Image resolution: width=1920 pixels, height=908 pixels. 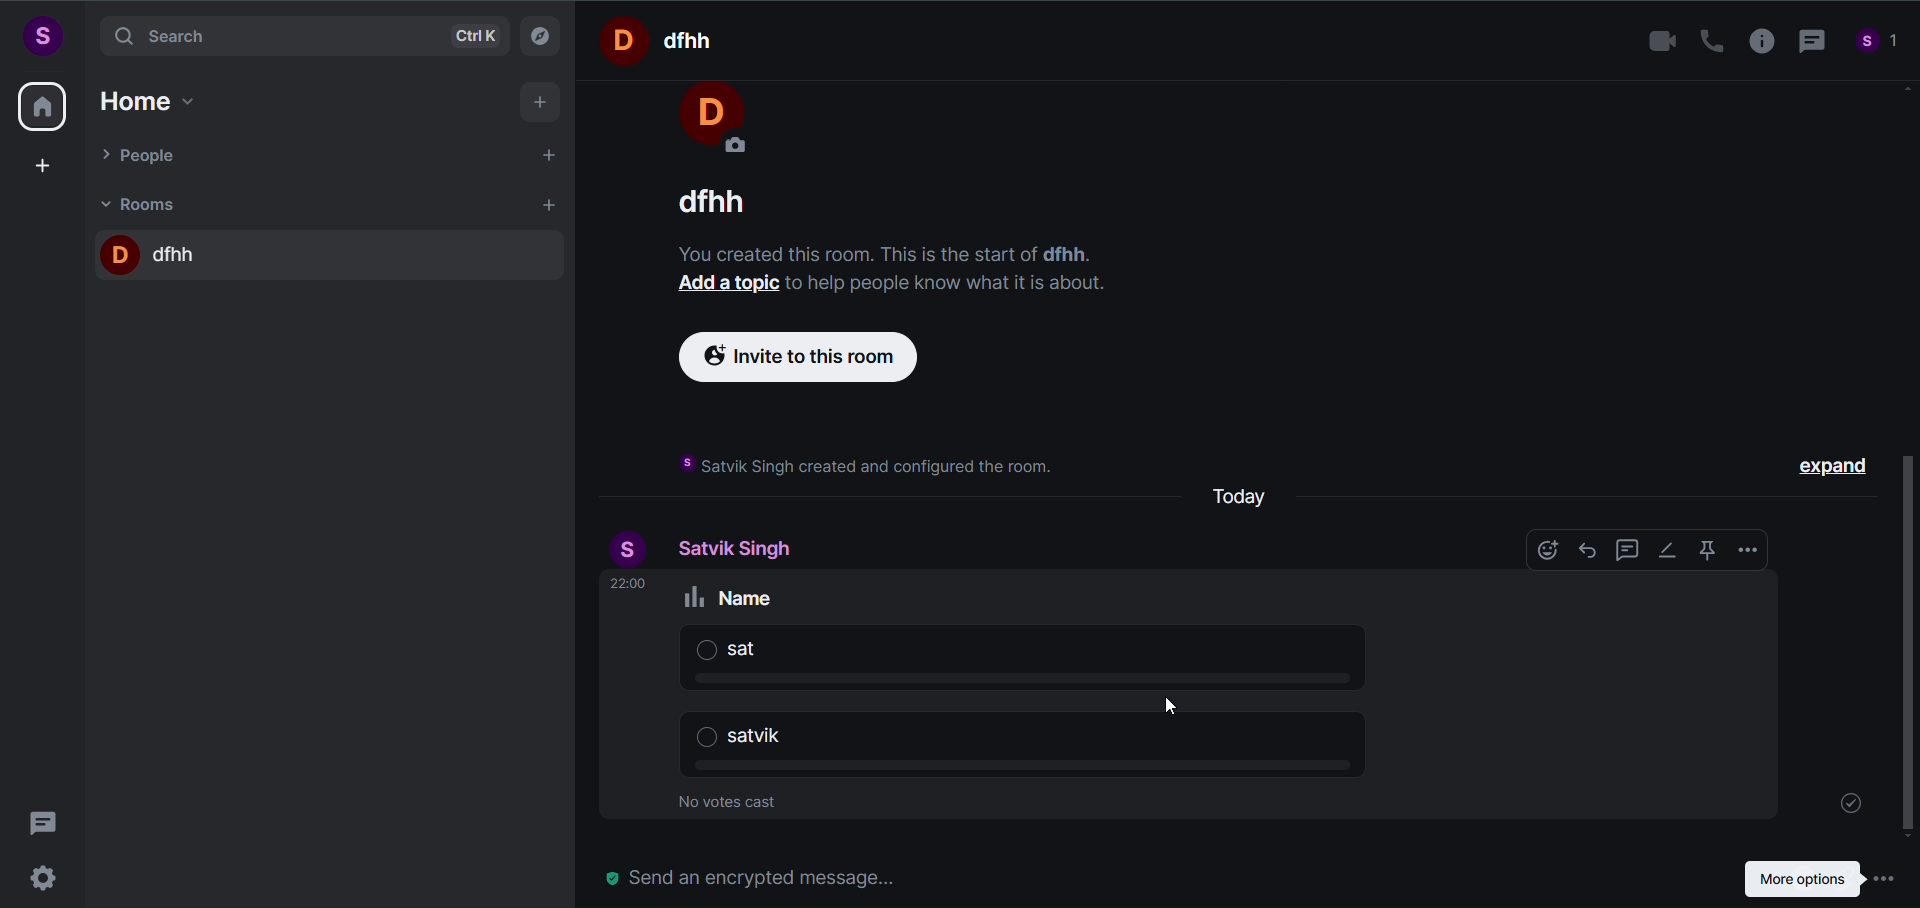 What do you see at coordinates (144, 203) in the screenshot?
I see `rooms` at bounding box center [144, 203].